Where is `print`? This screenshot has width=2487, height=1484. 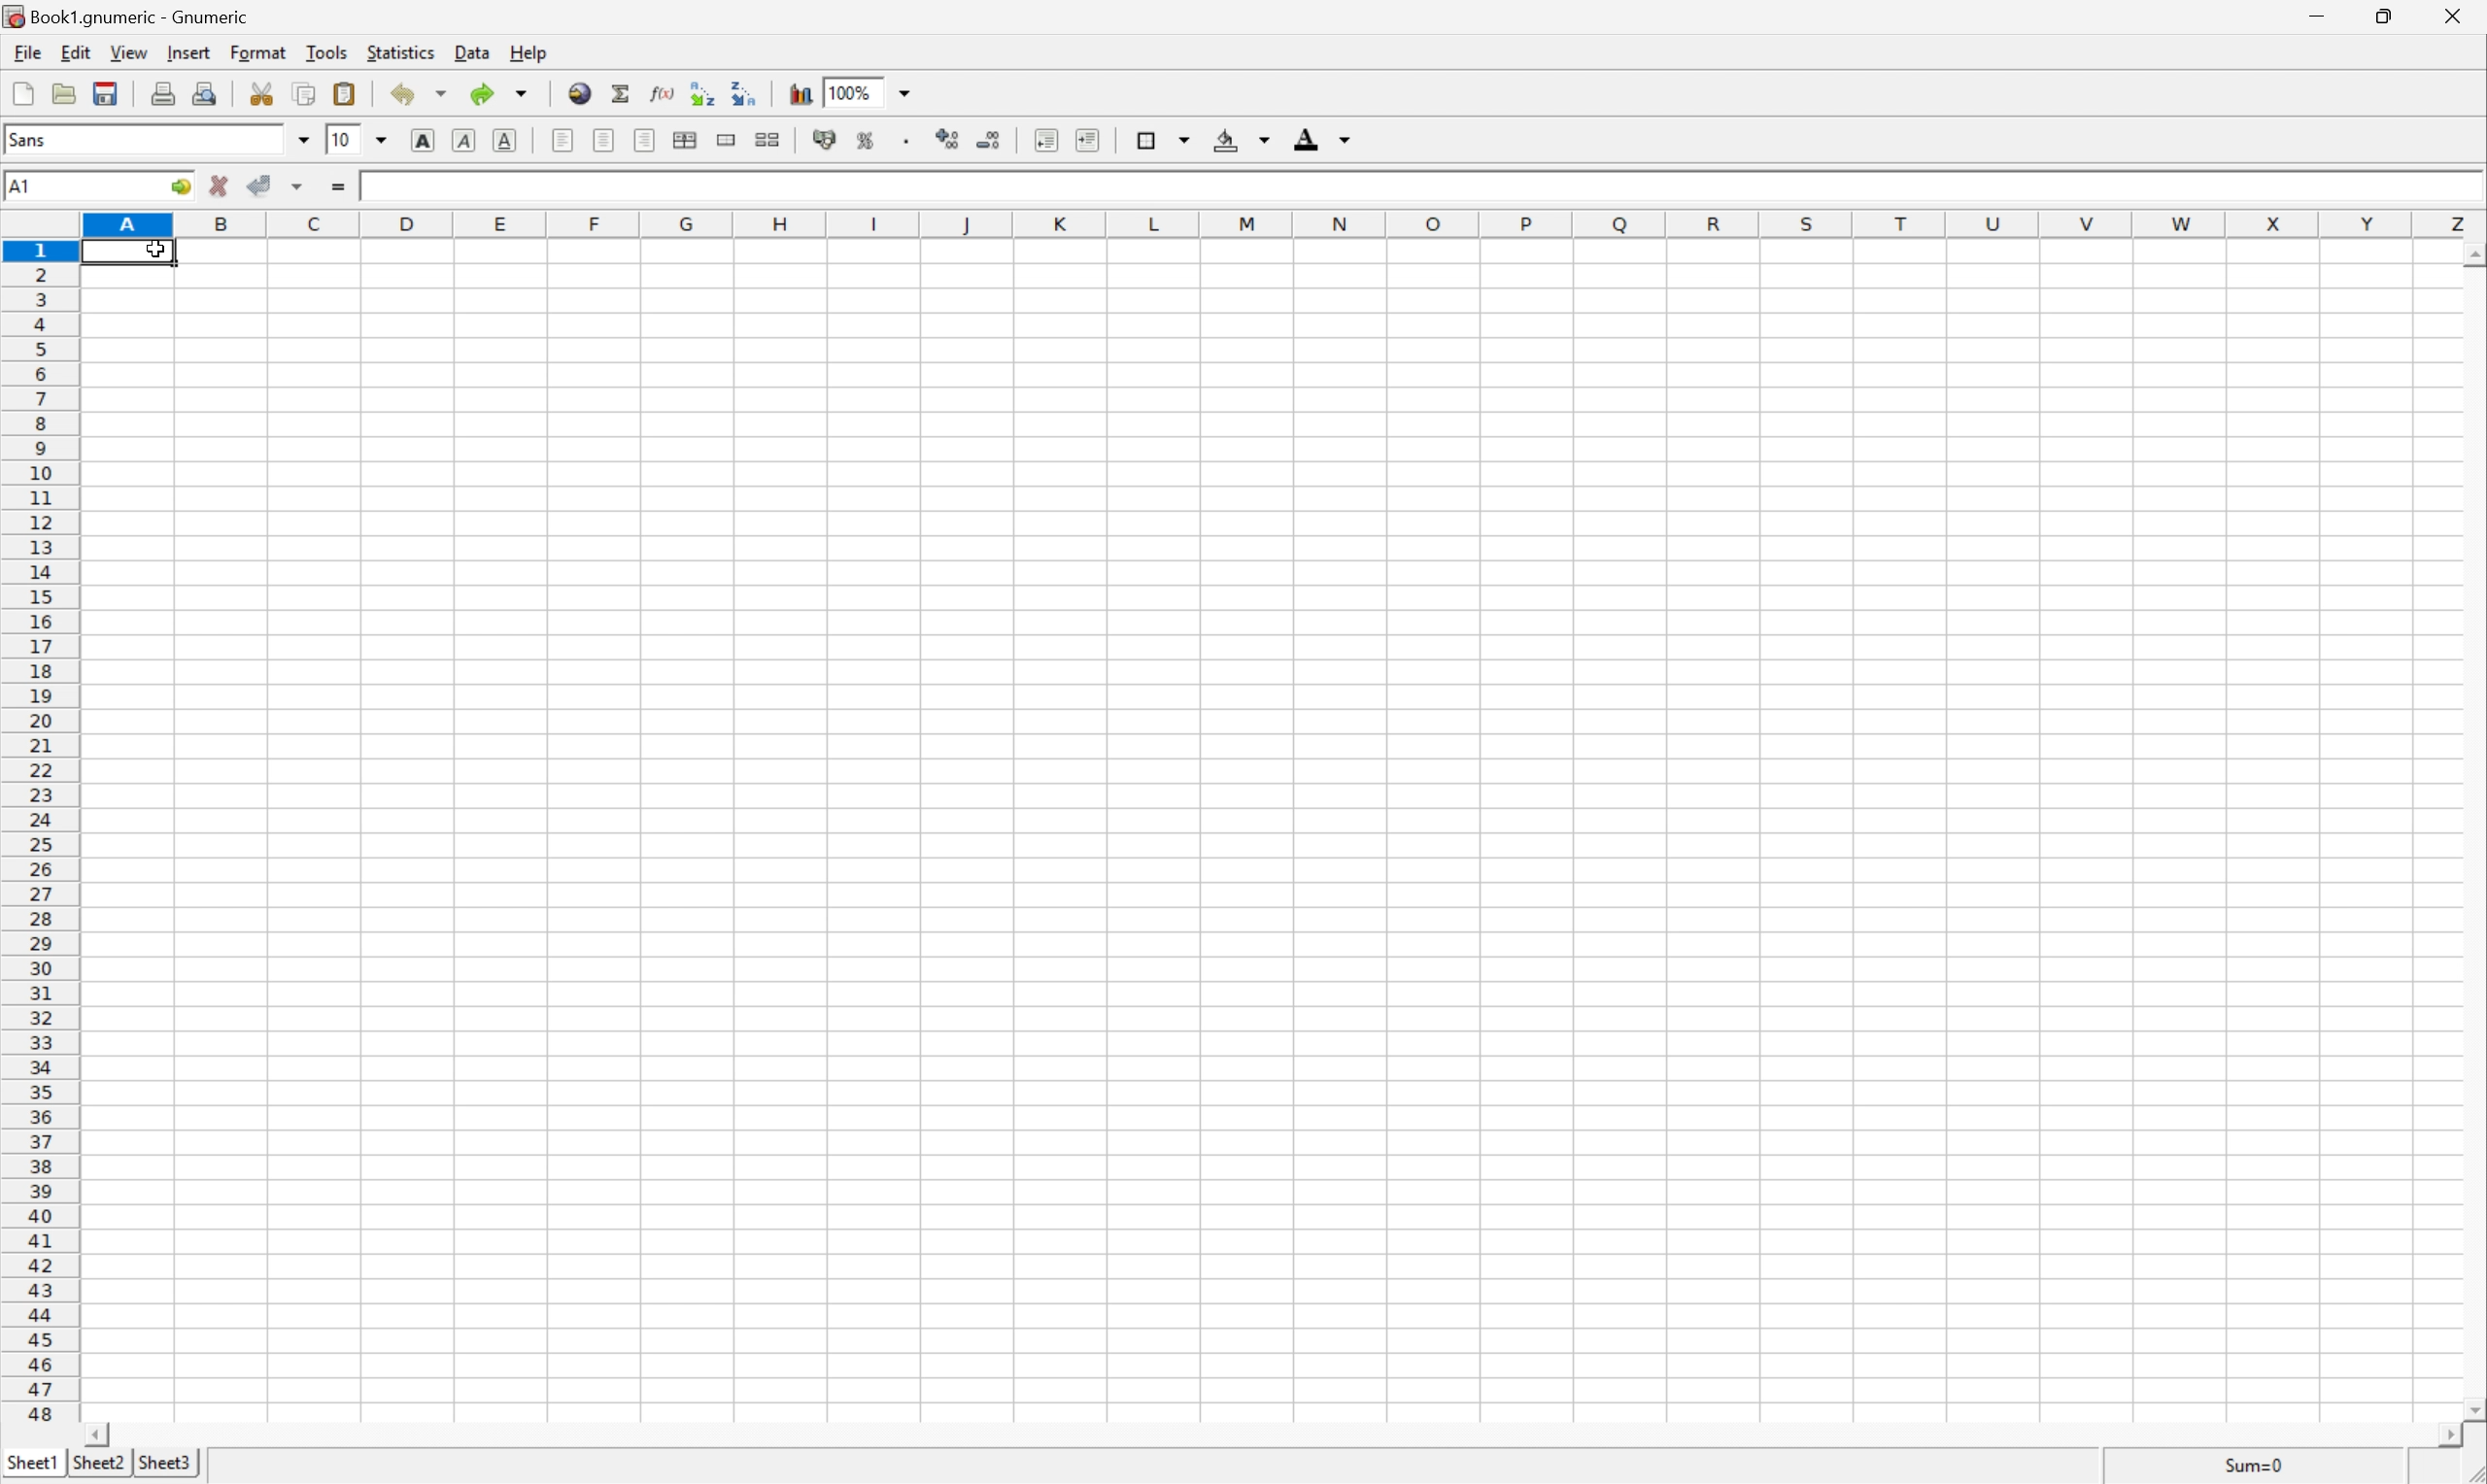
print is located at coordinates (162, 92).